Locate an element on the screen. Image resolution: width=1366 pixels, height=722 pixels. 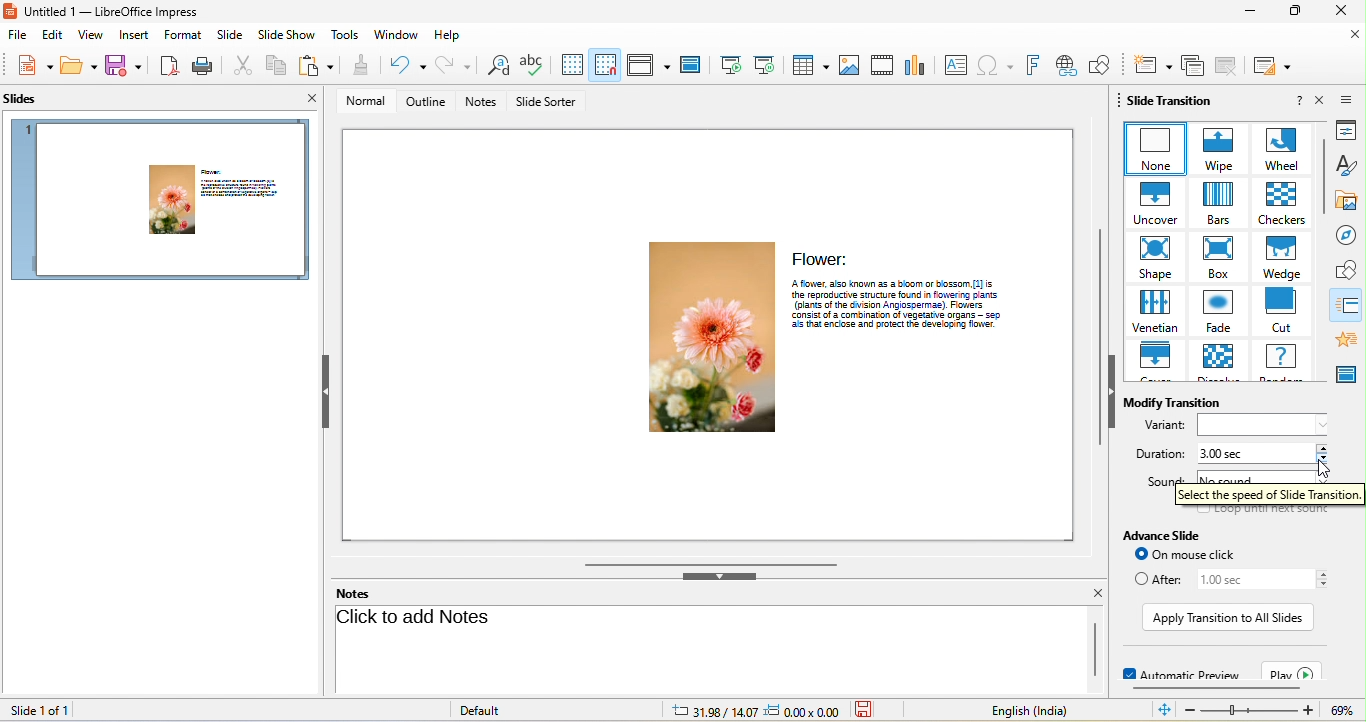
minimize is located at coordinates (1247, 12).